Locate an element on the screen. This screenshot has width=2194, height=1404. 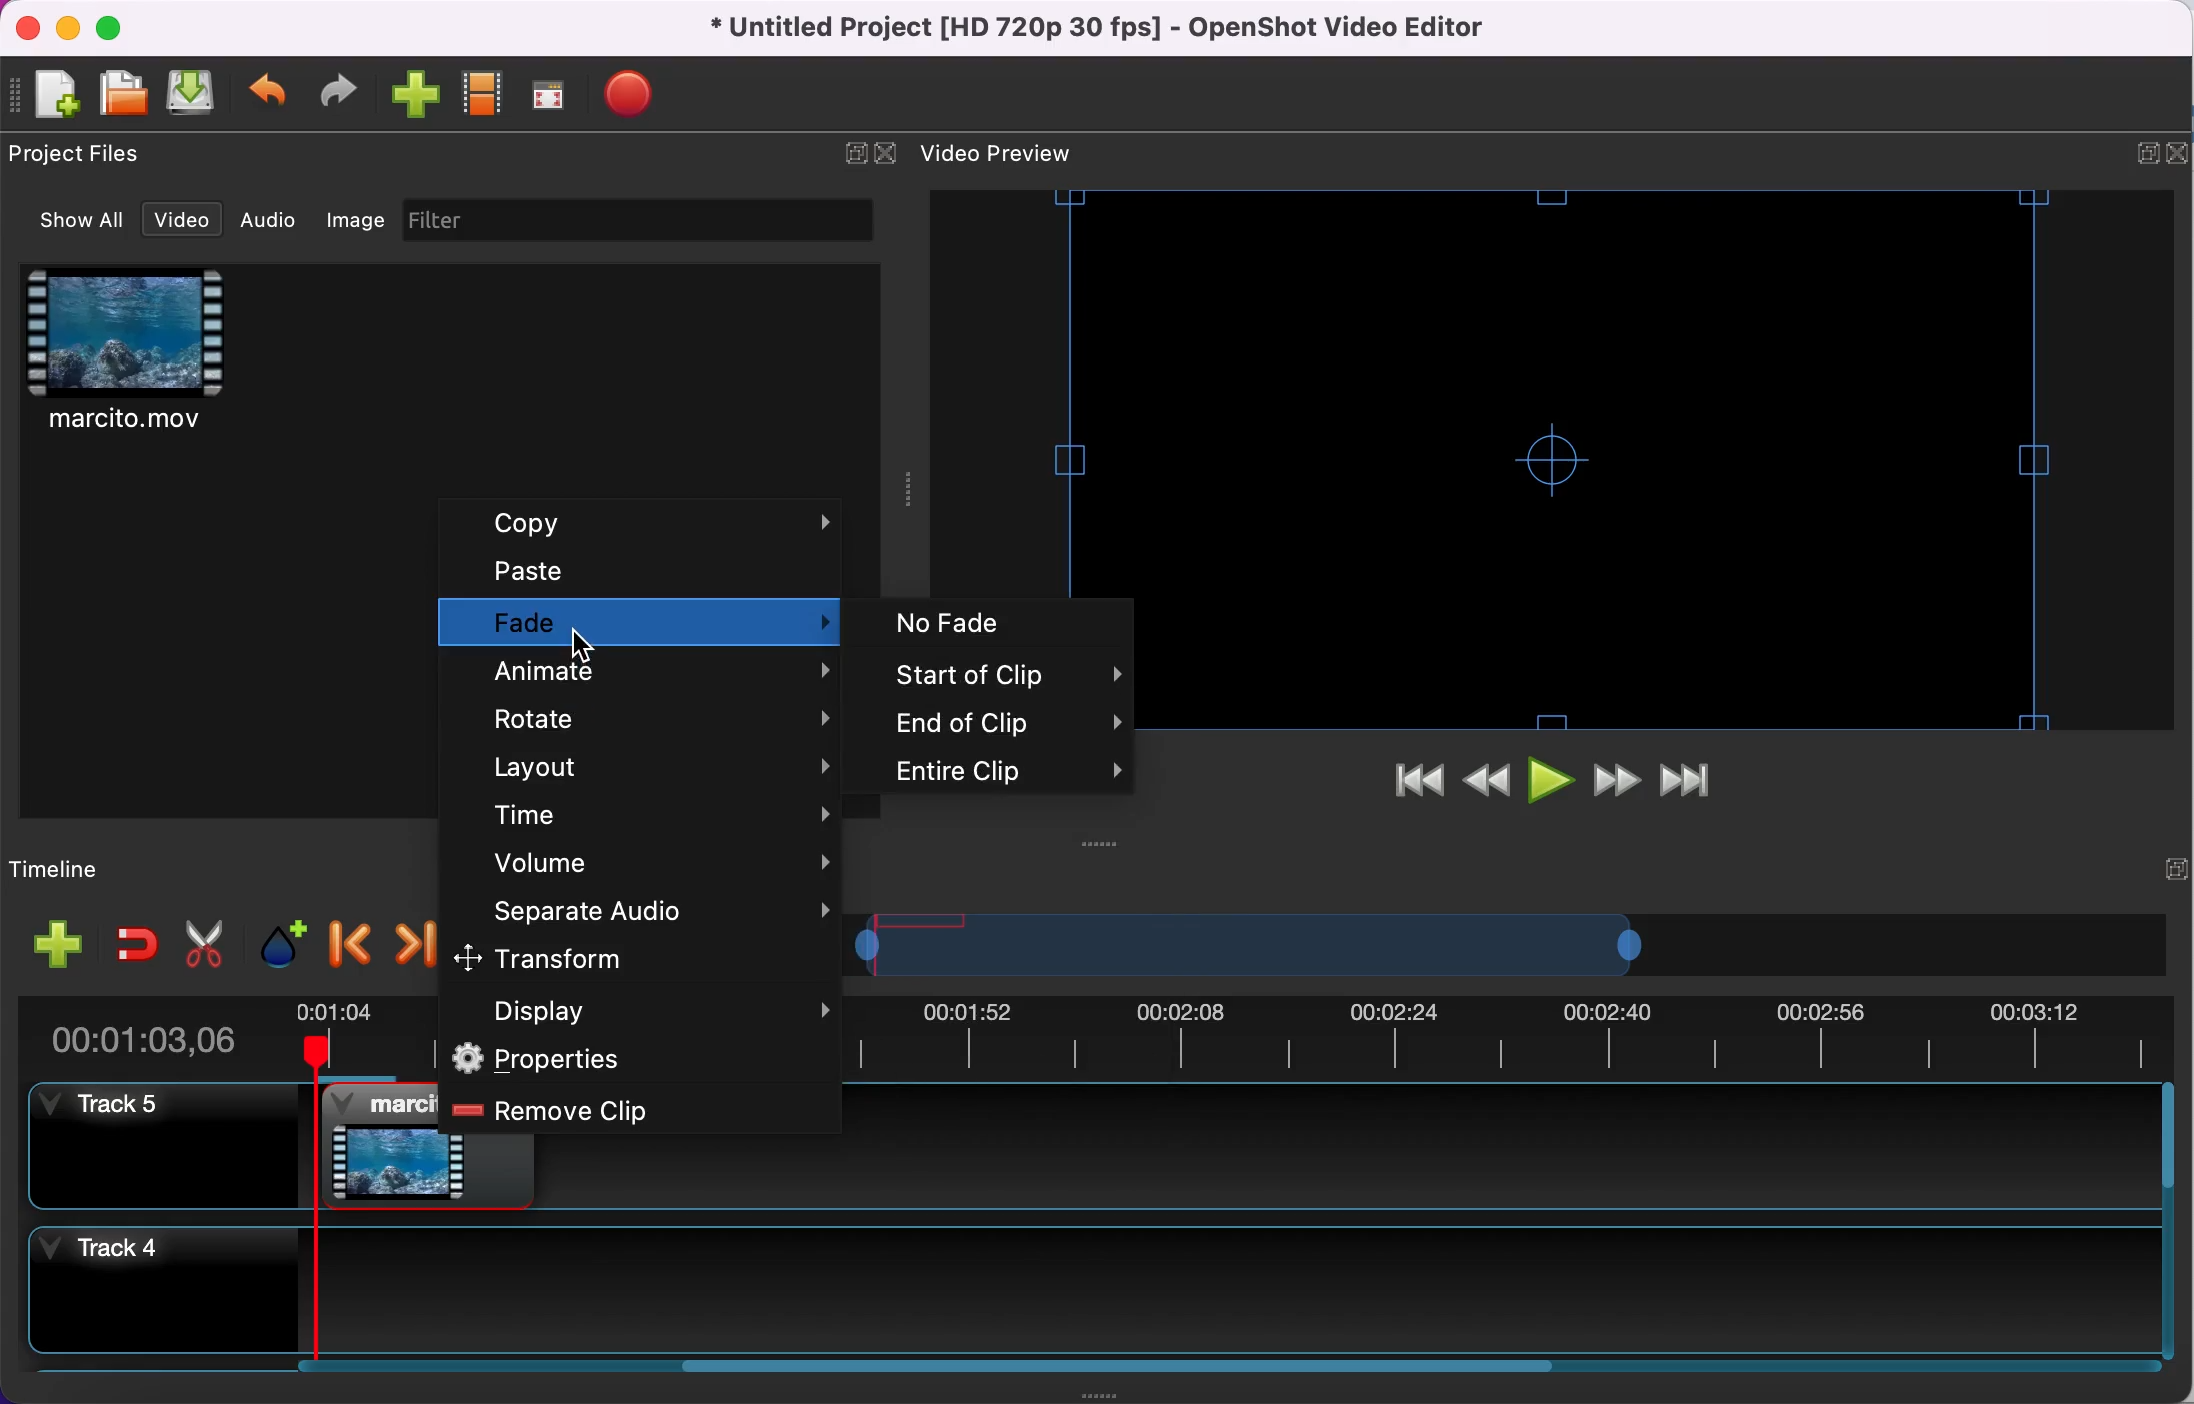
new file is located at coordinates (46, 94).